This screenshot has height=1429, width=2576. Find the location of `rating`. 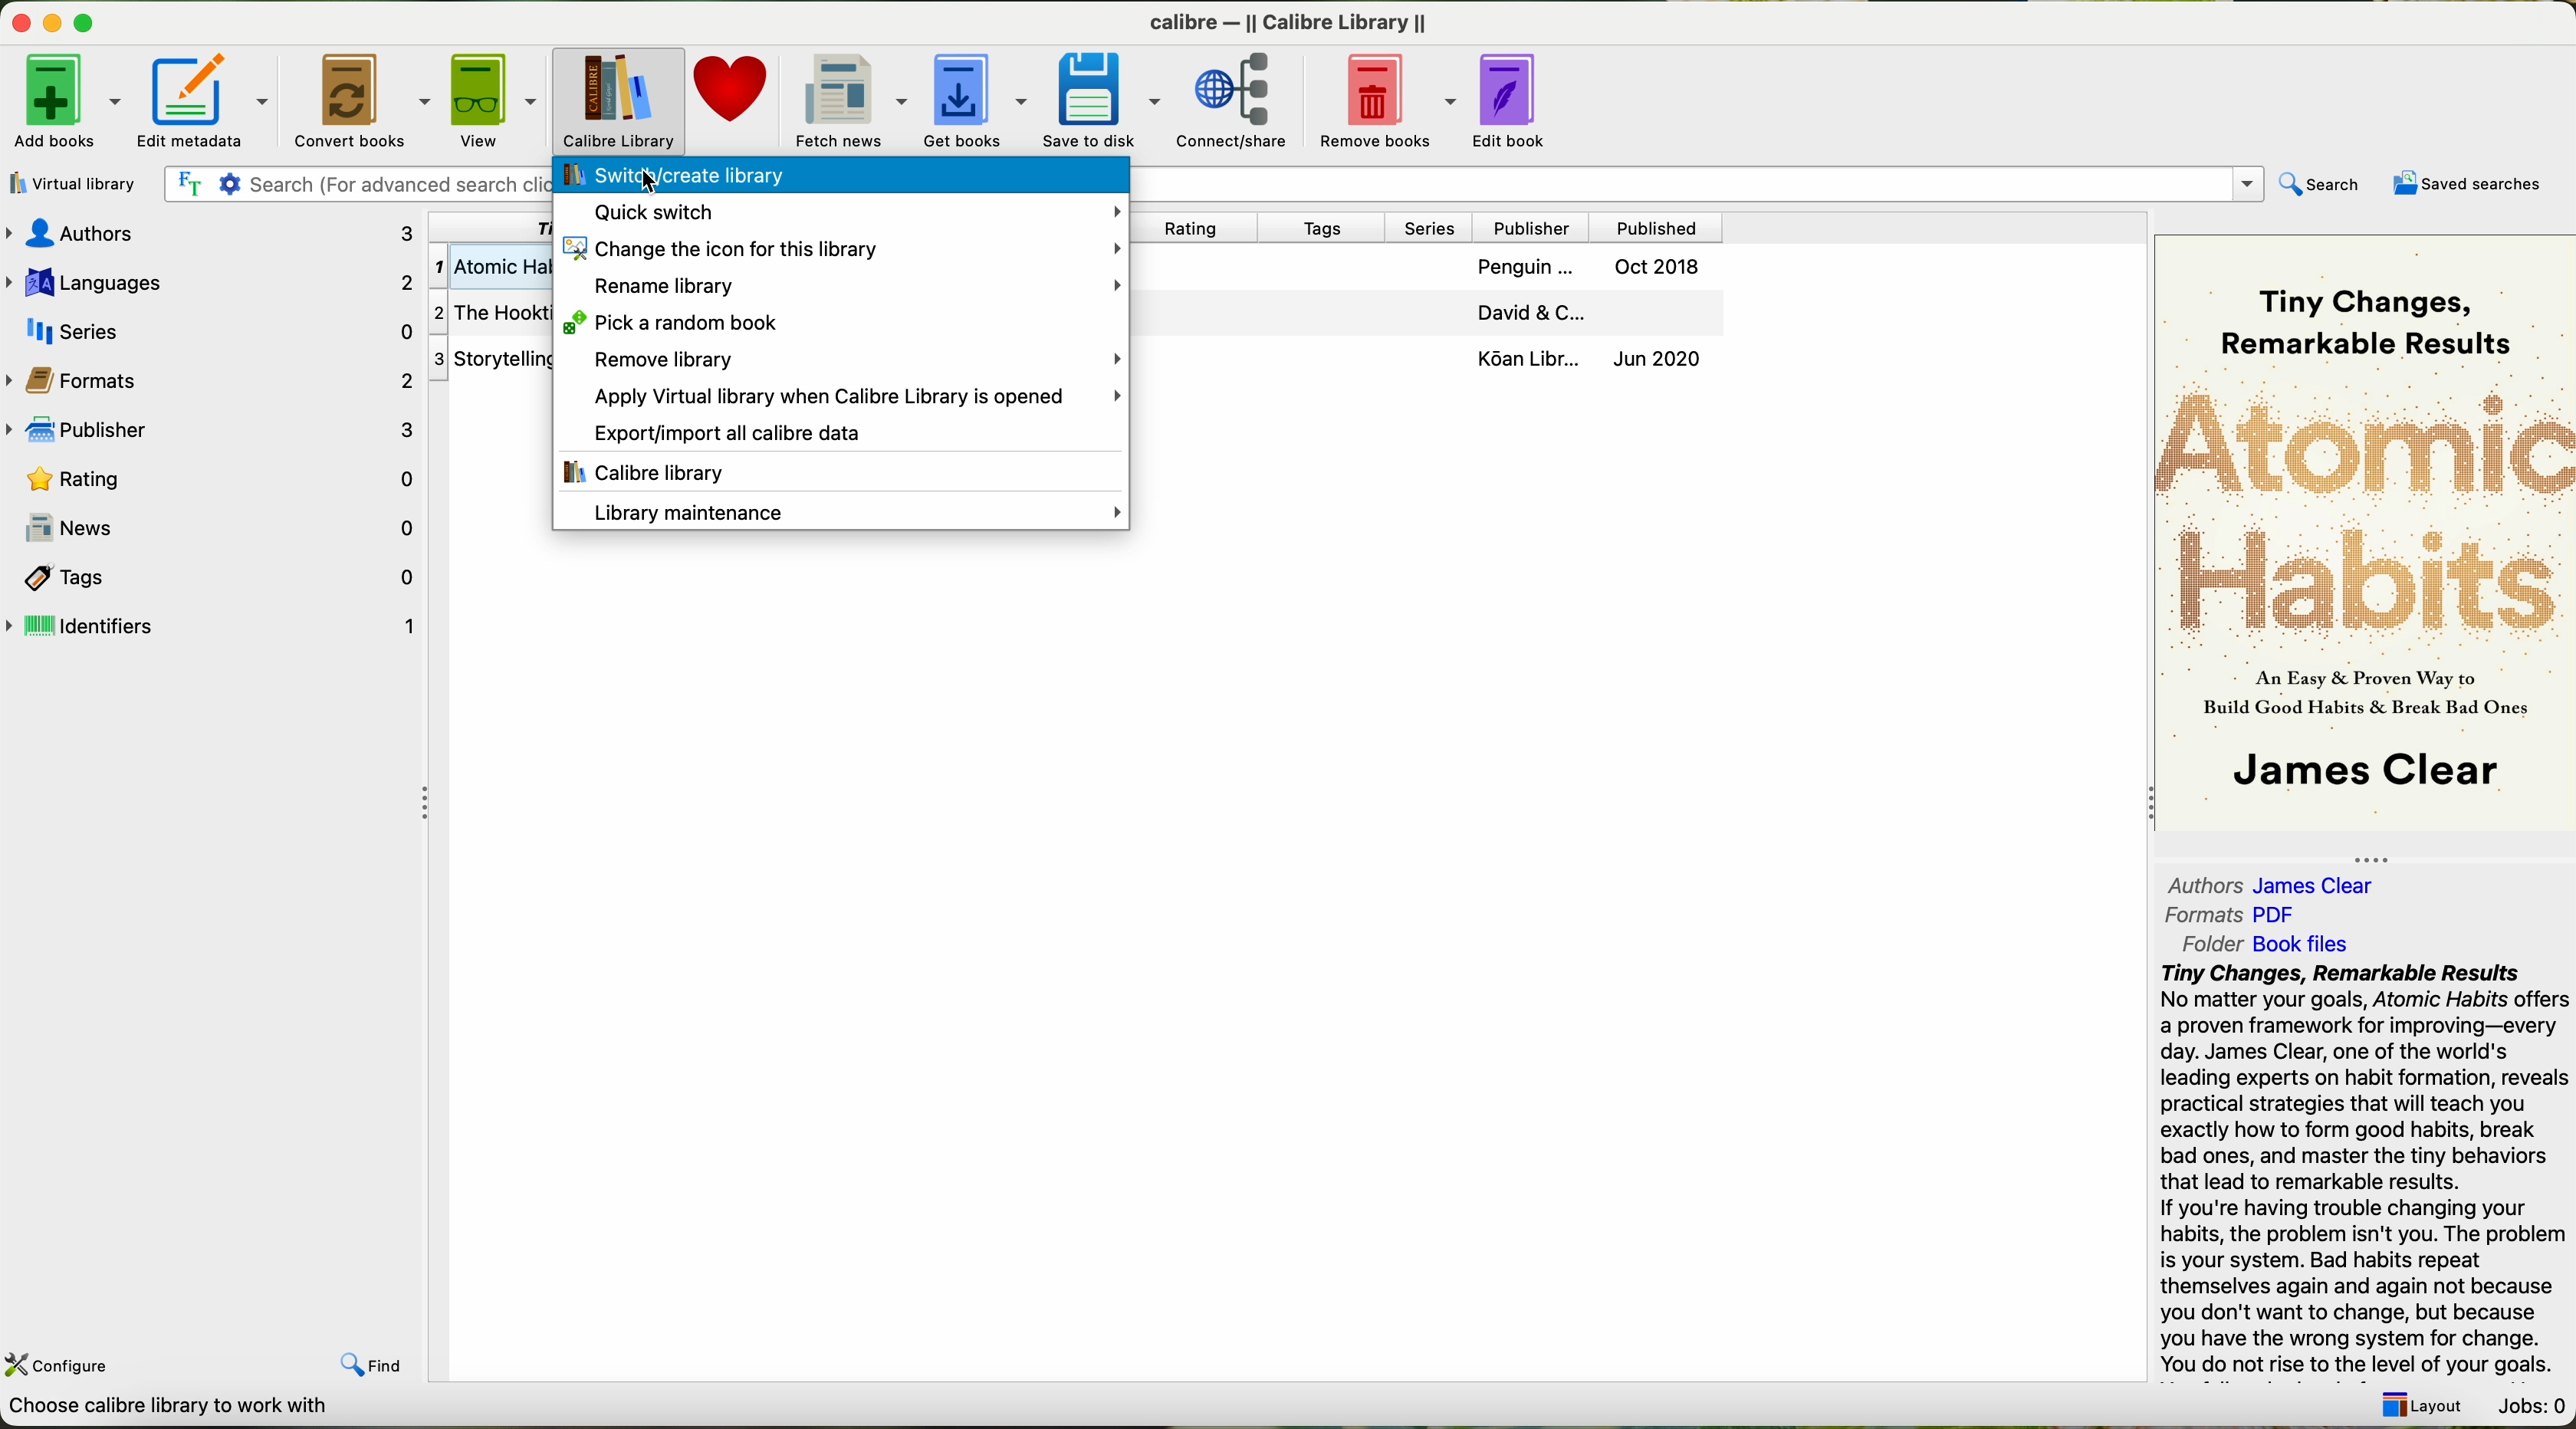

rating is located at coordinates (214, 479).